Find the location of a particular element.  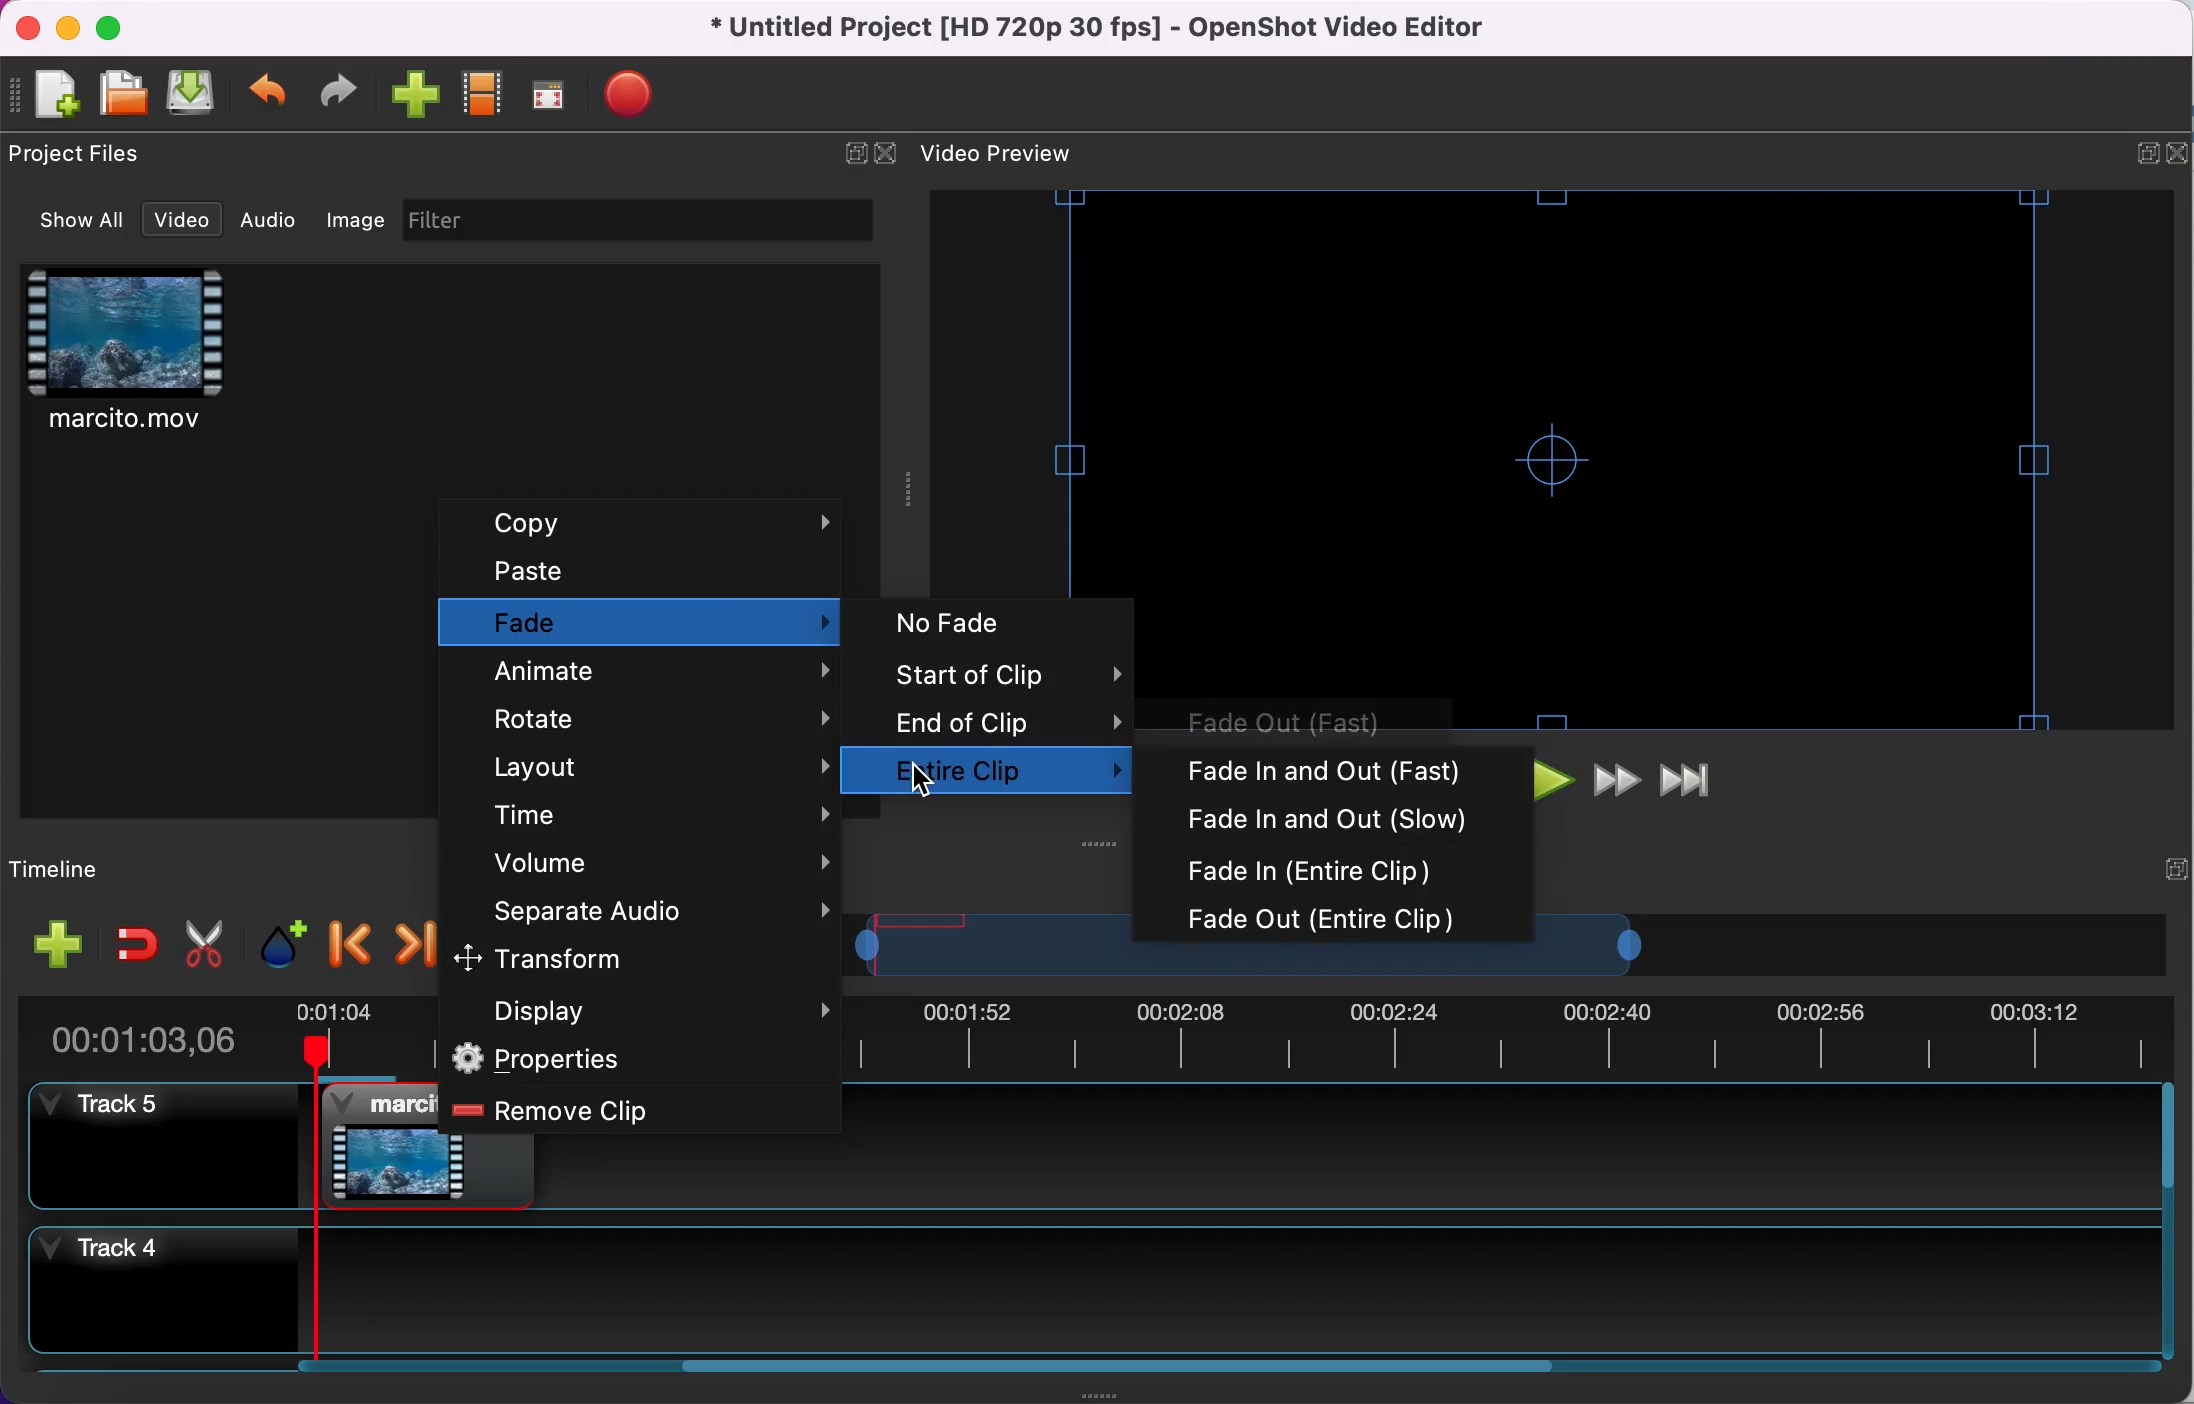

add marker is located at coordinates (277, 943).